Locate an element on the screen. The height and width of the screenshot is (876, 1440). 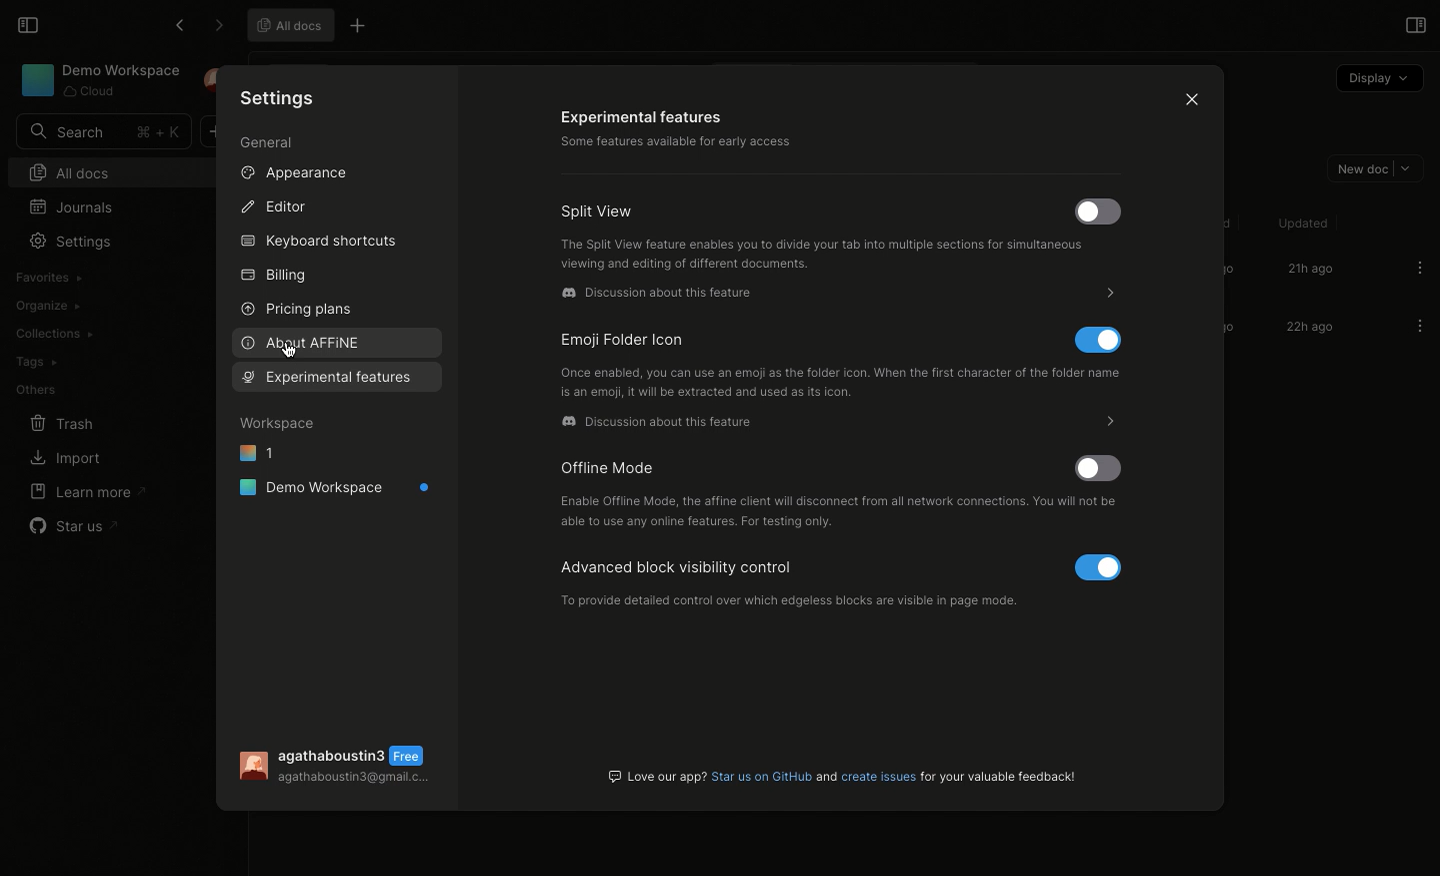
Create workspace is located at coordinates (98, 304).